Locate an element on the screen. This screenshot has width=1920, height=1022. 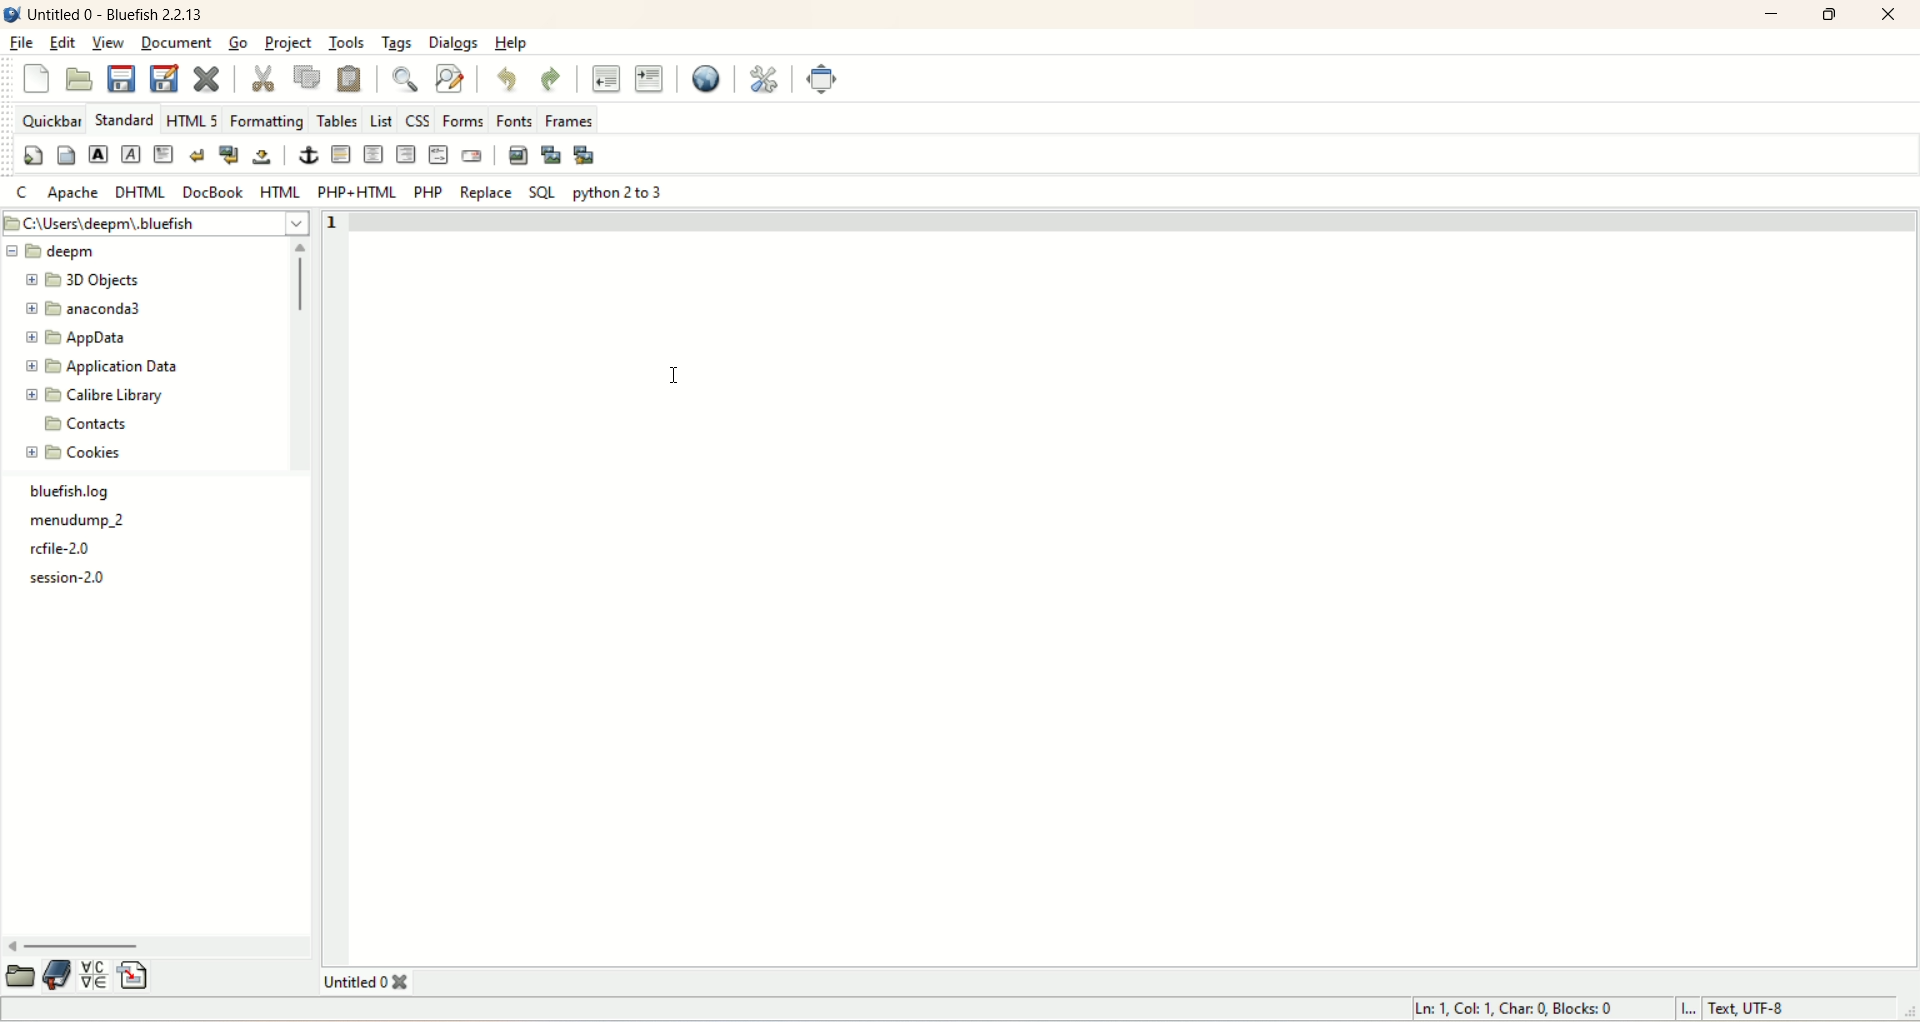
show find bar is located at coordinates (406, 80).